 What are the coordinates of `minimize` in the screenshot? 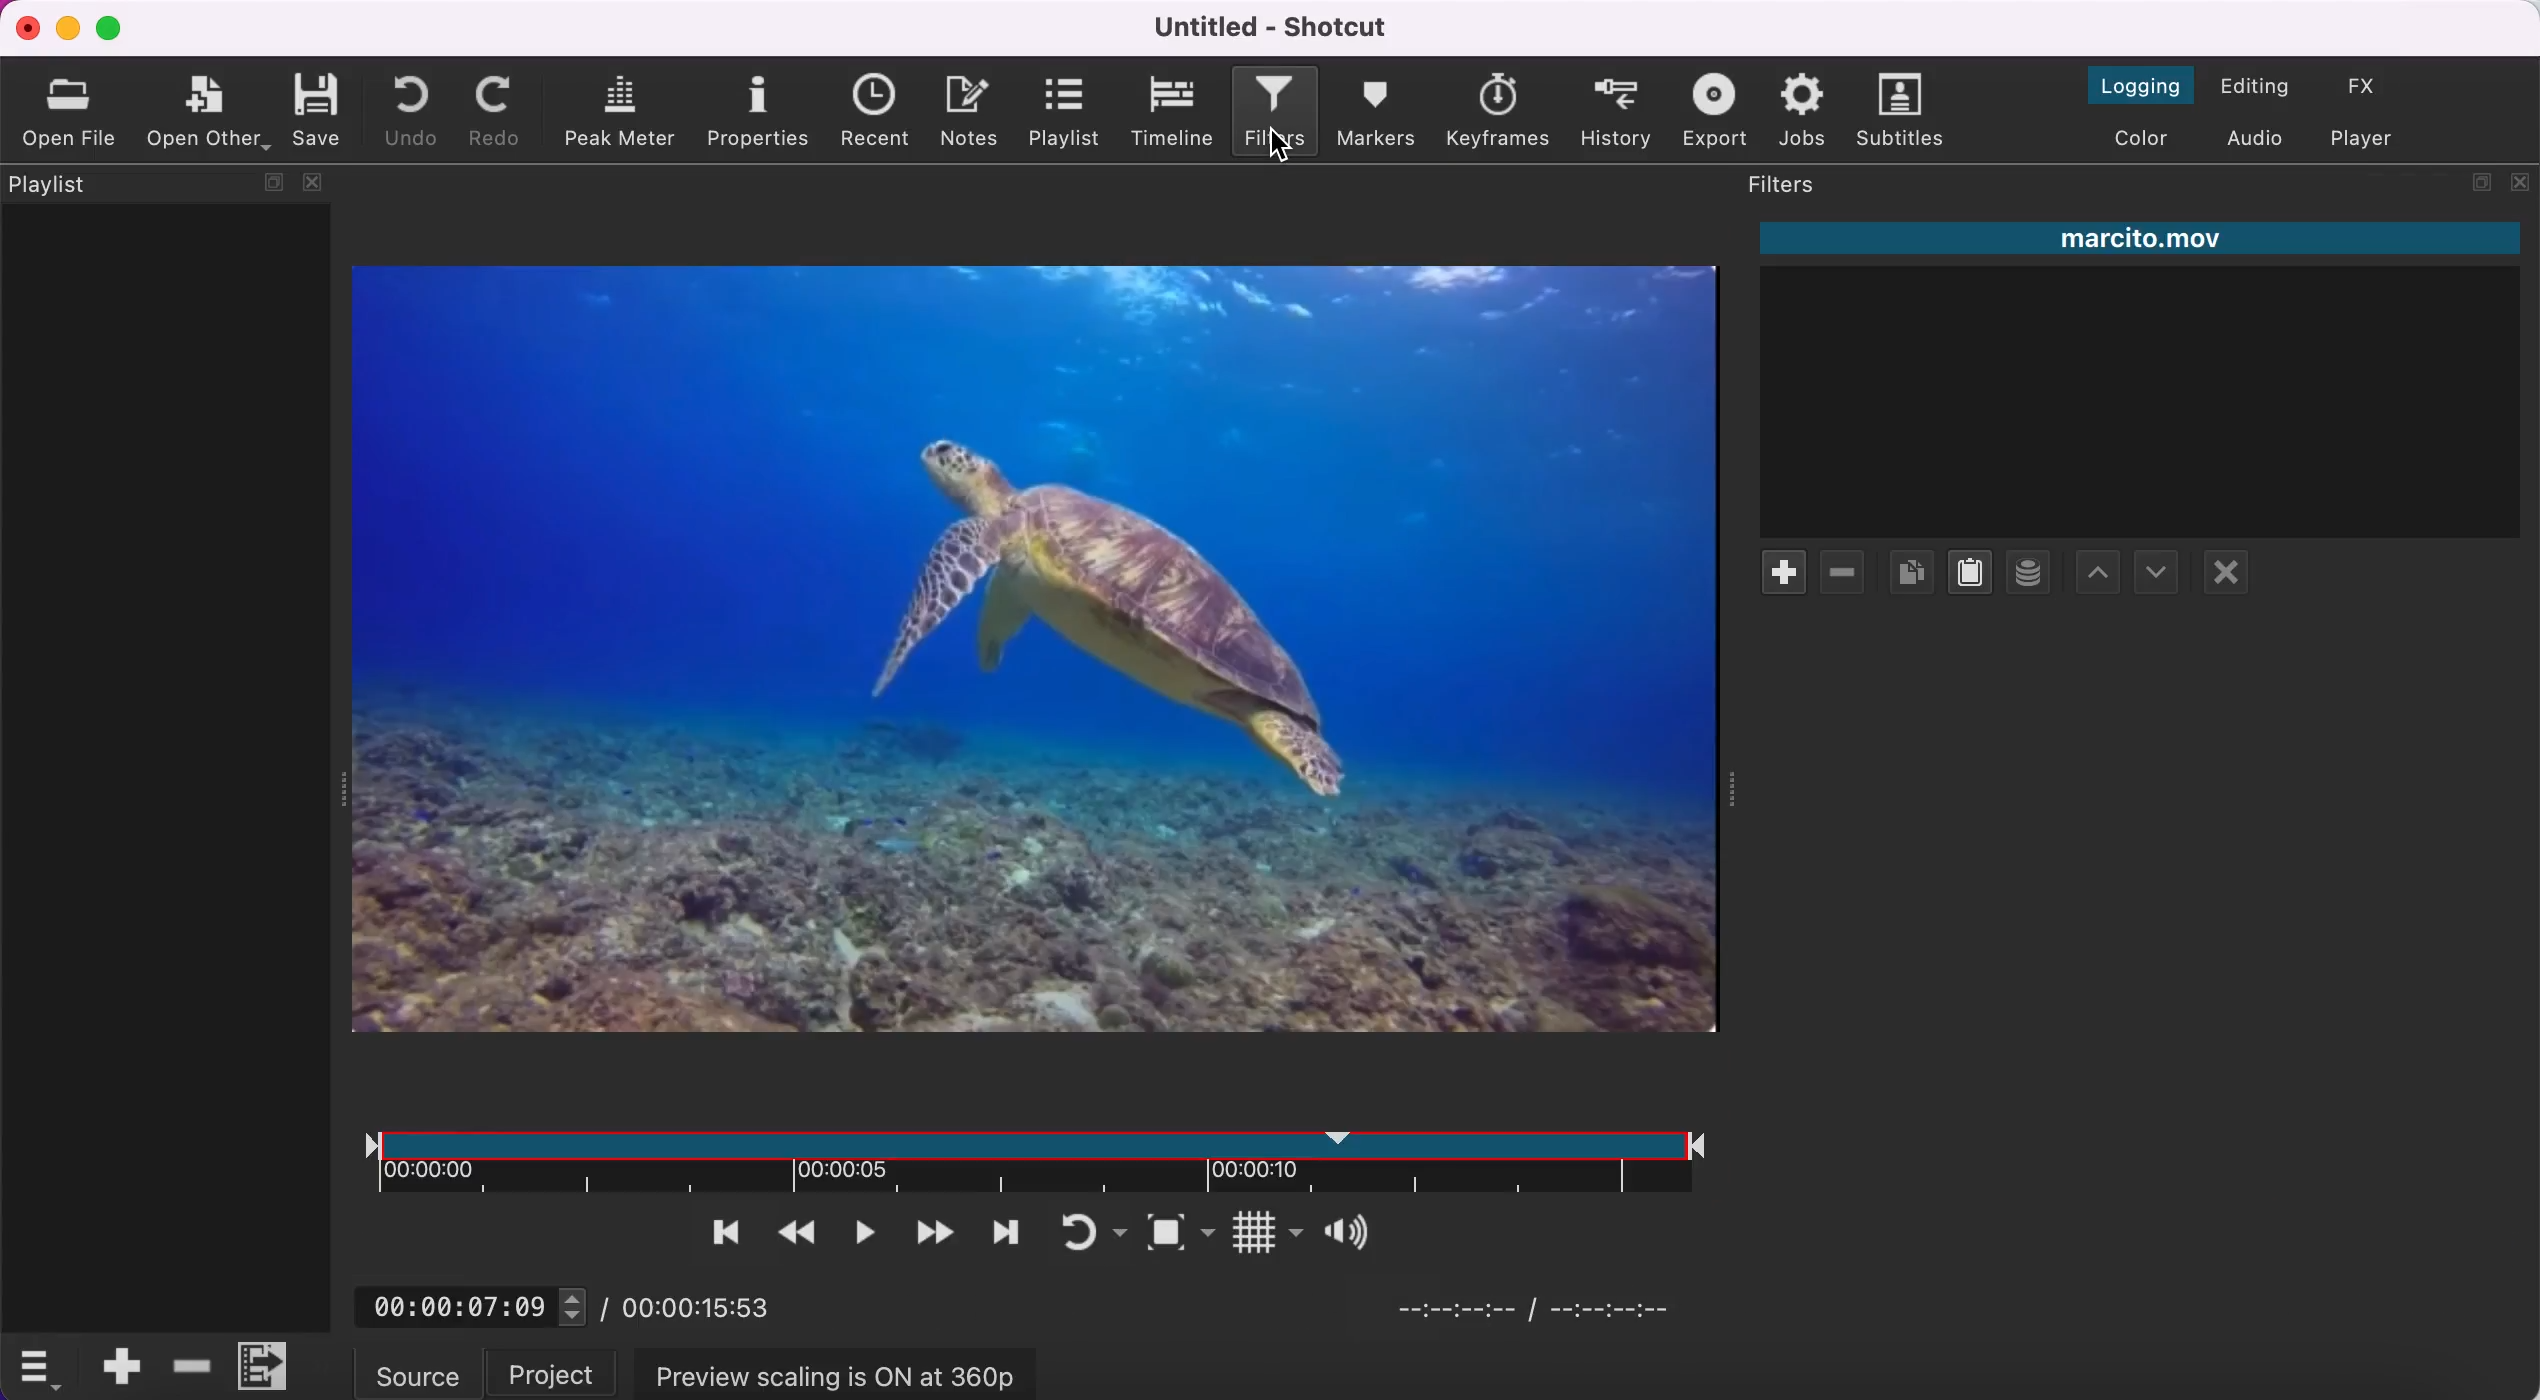 It's located at (68, 27).